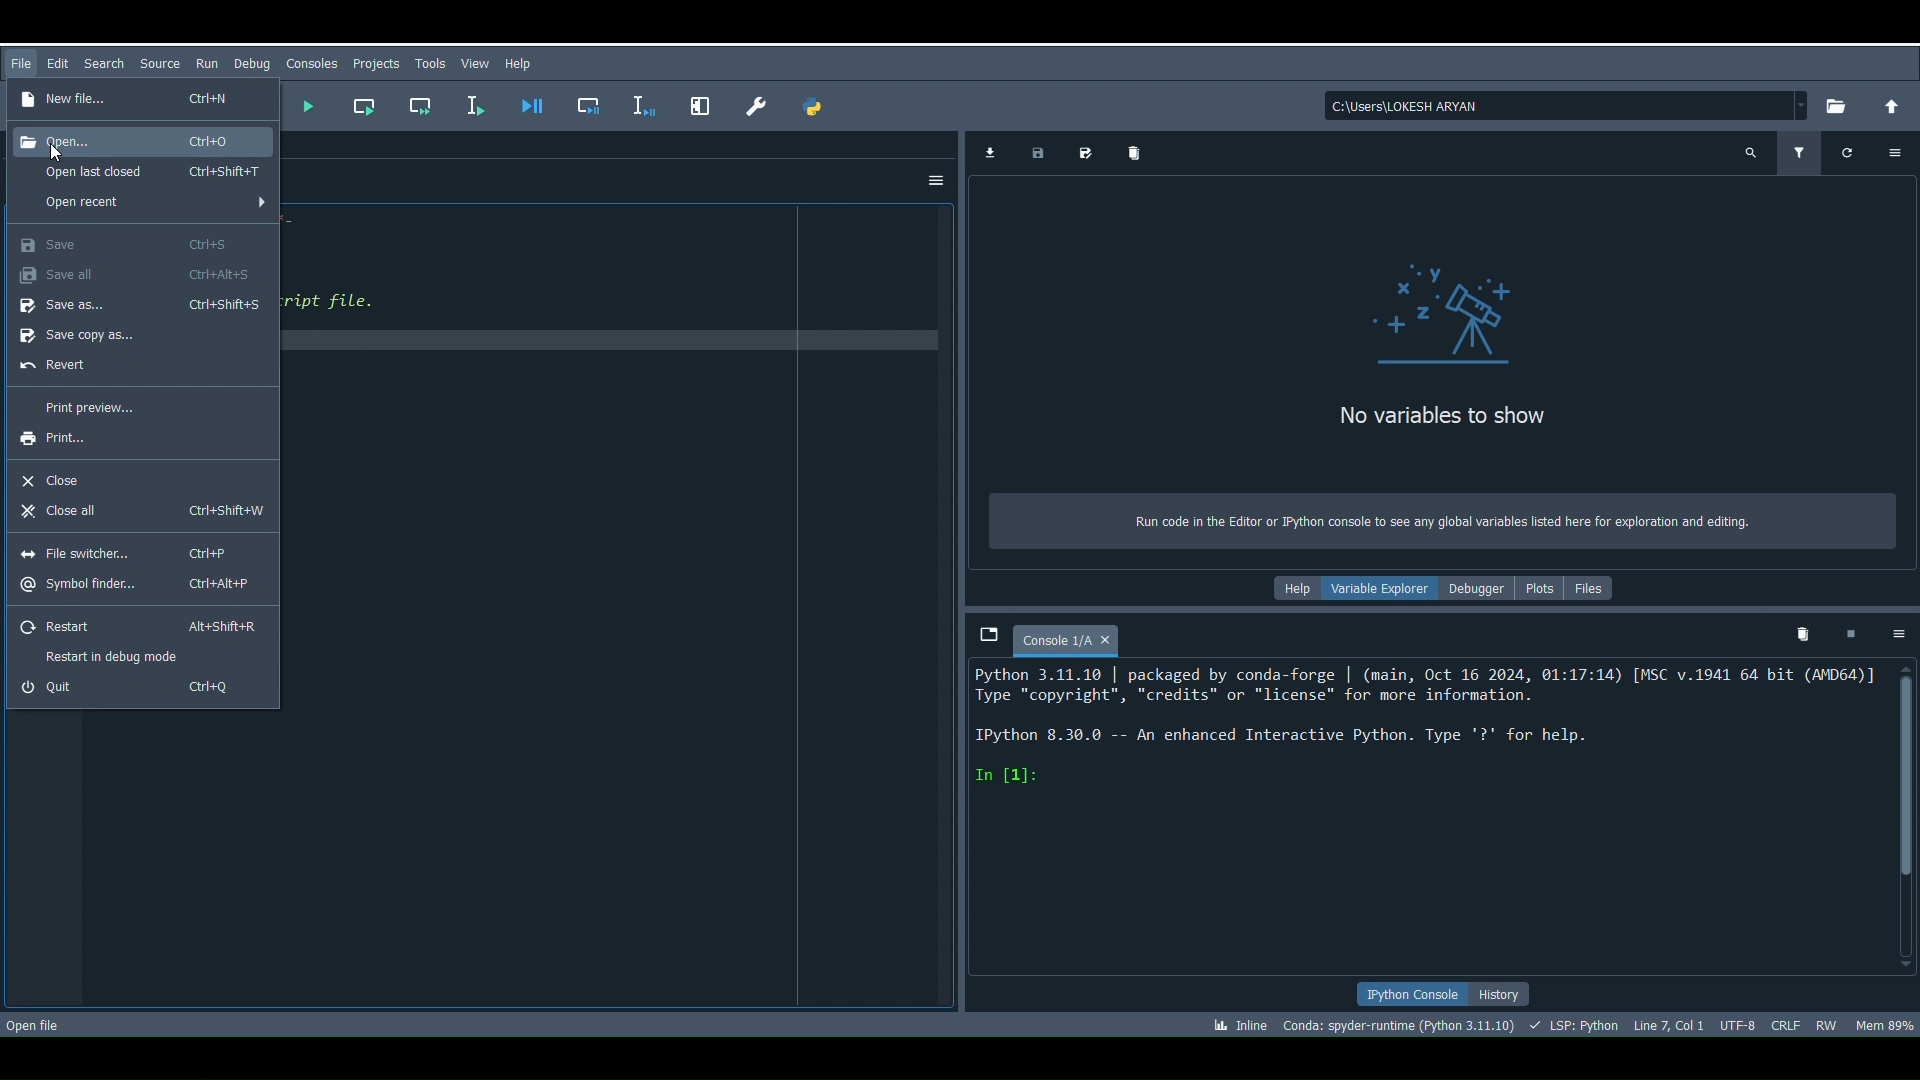  What do you see at coordinates (377, 64) in the screenshot?
I see `Projects` at bounding box center [377, 64].